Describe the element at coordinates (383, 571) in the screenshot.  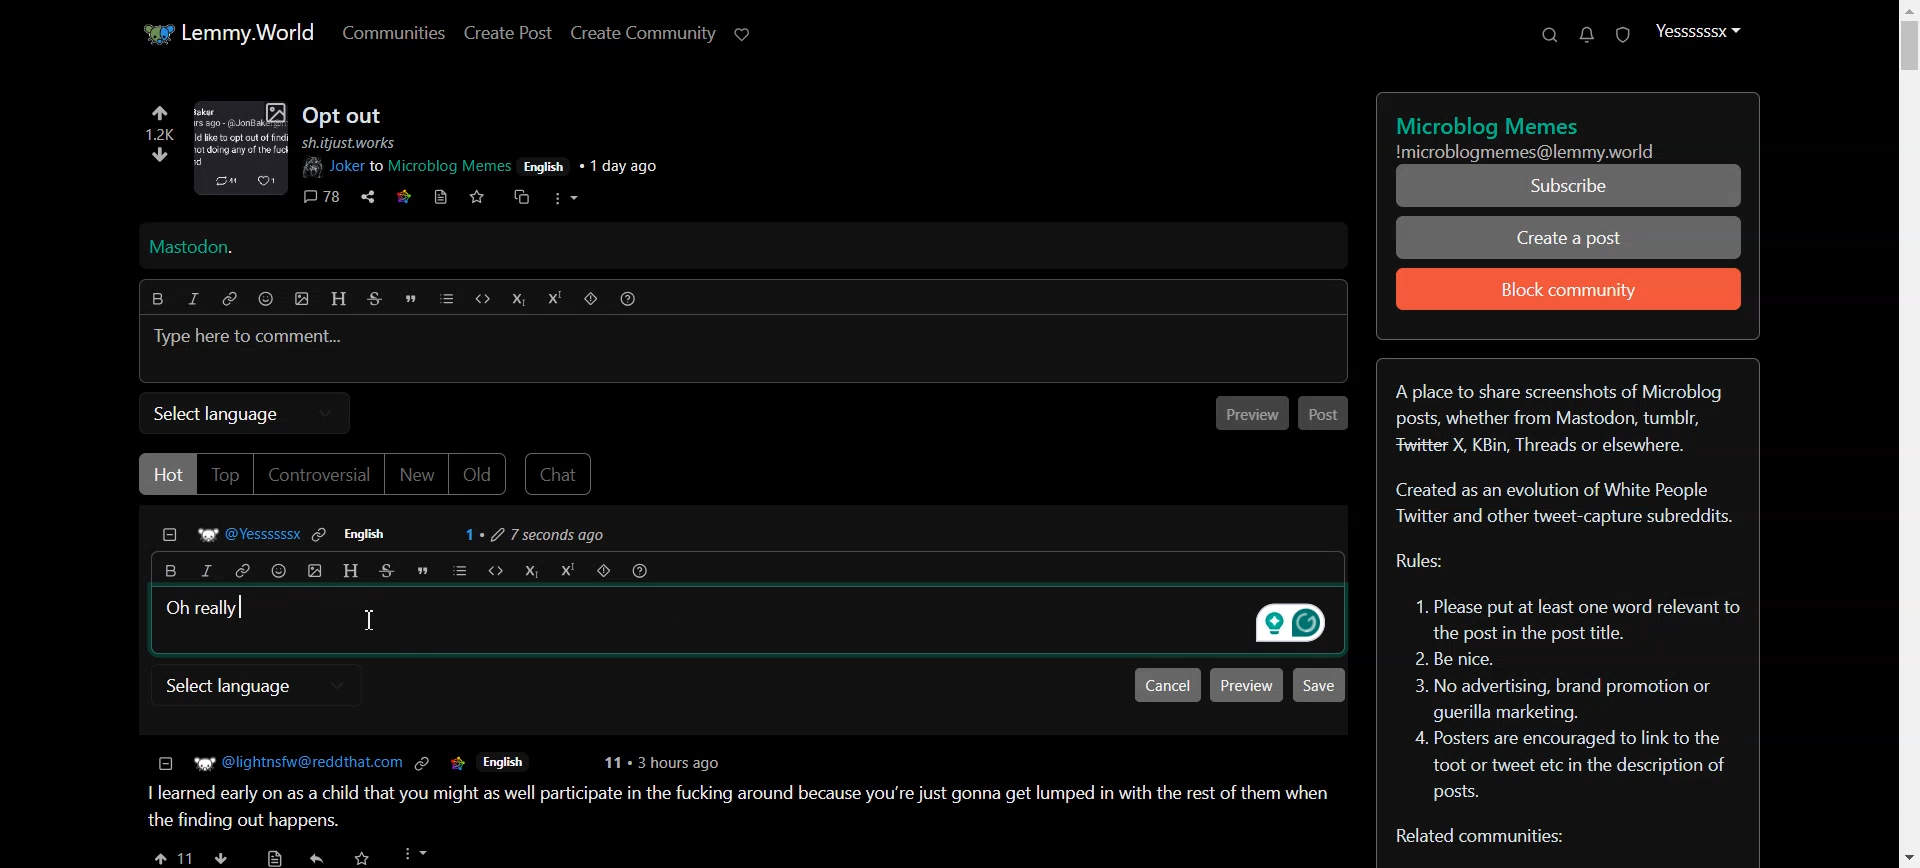
I see `Strikethrough` at that location.